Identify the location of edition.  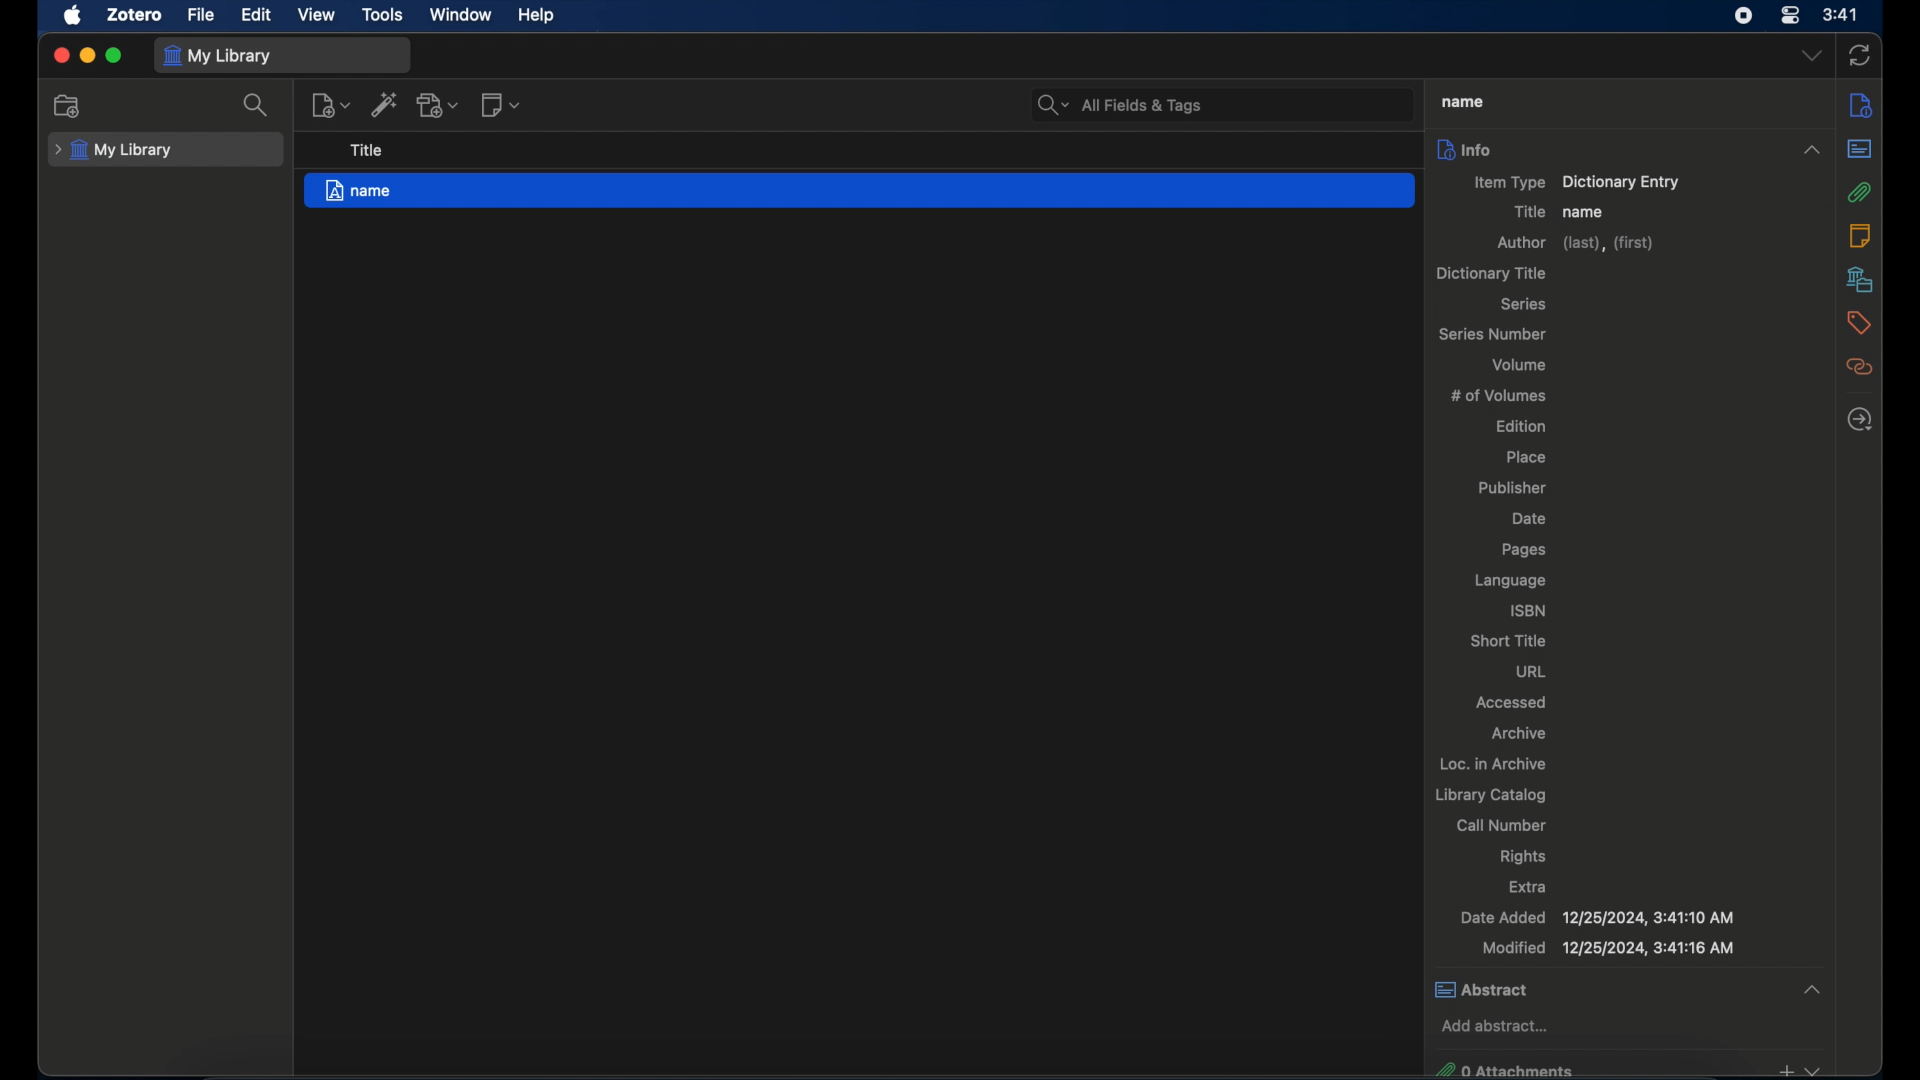
(1522, 425).